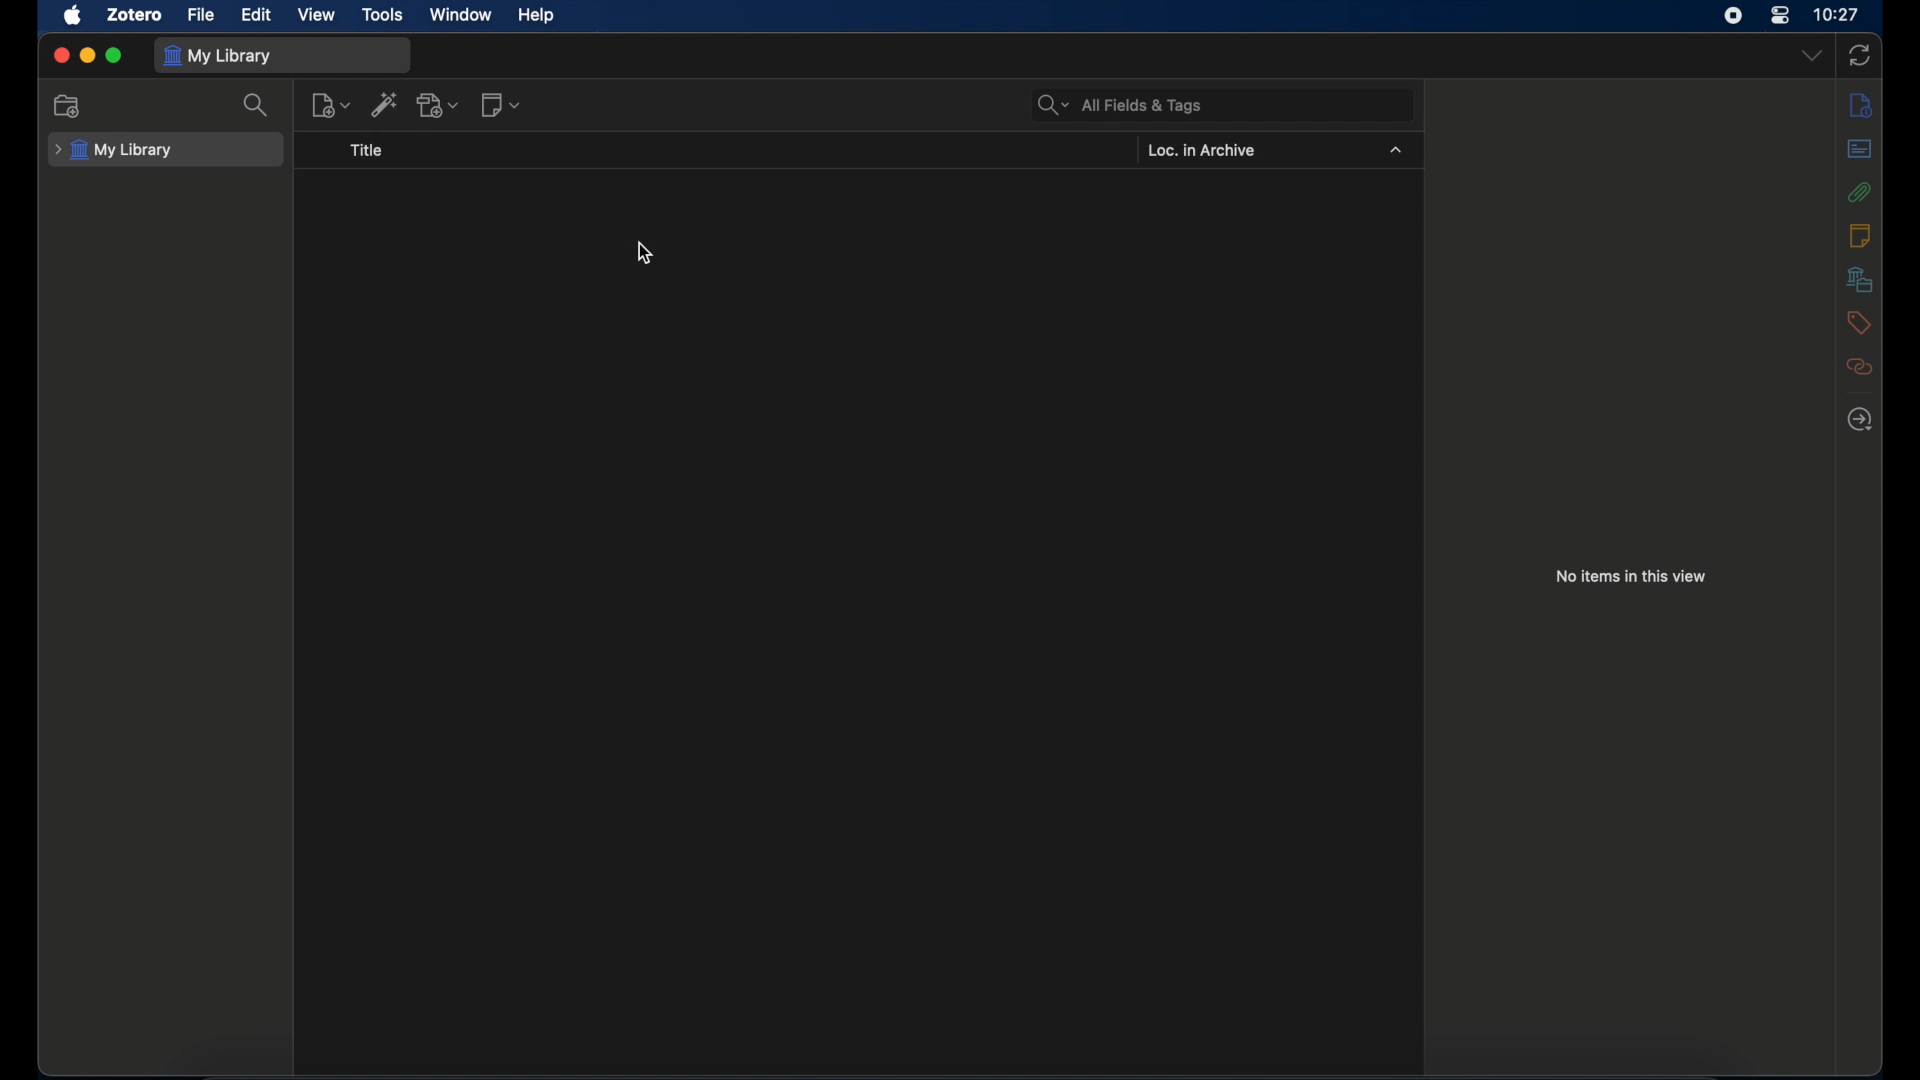 The height and width of the screenshot is (1080, 1920). I want to click on file, so click(202, 16).